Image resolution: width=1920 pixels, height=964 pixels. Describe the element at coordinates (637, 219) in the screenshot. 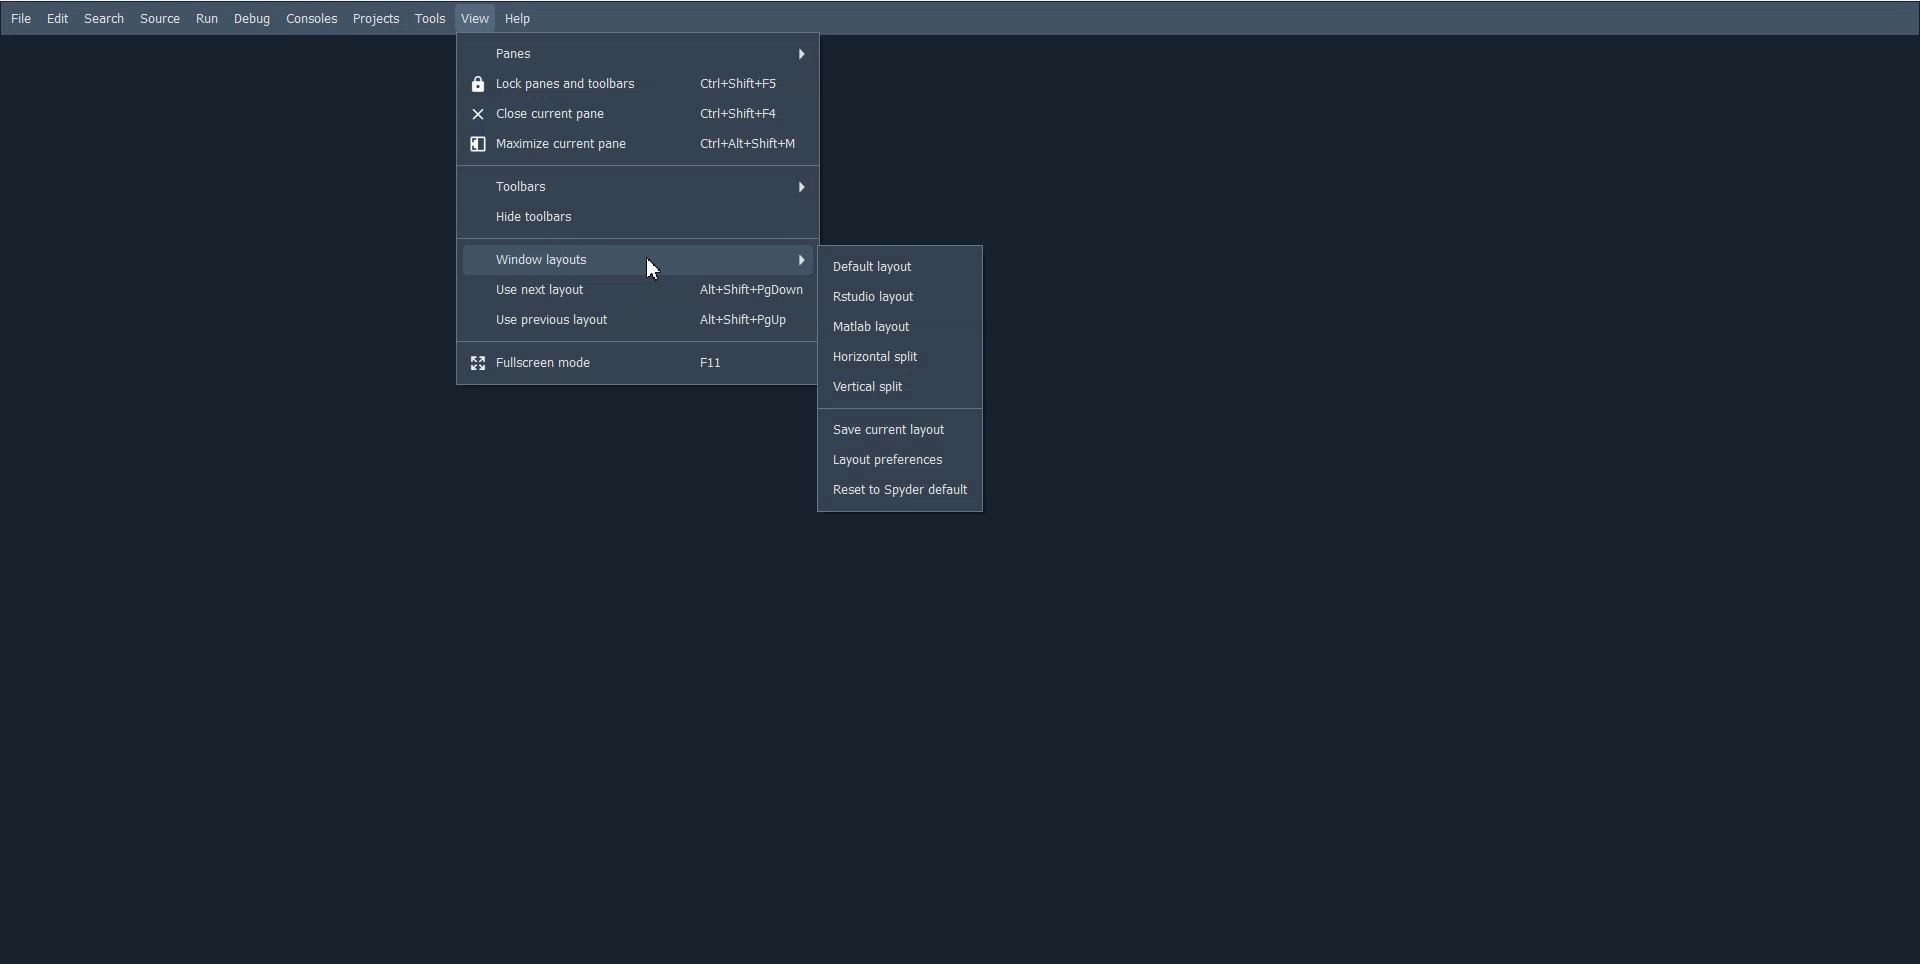

I see `Hide toolbars` at that location.